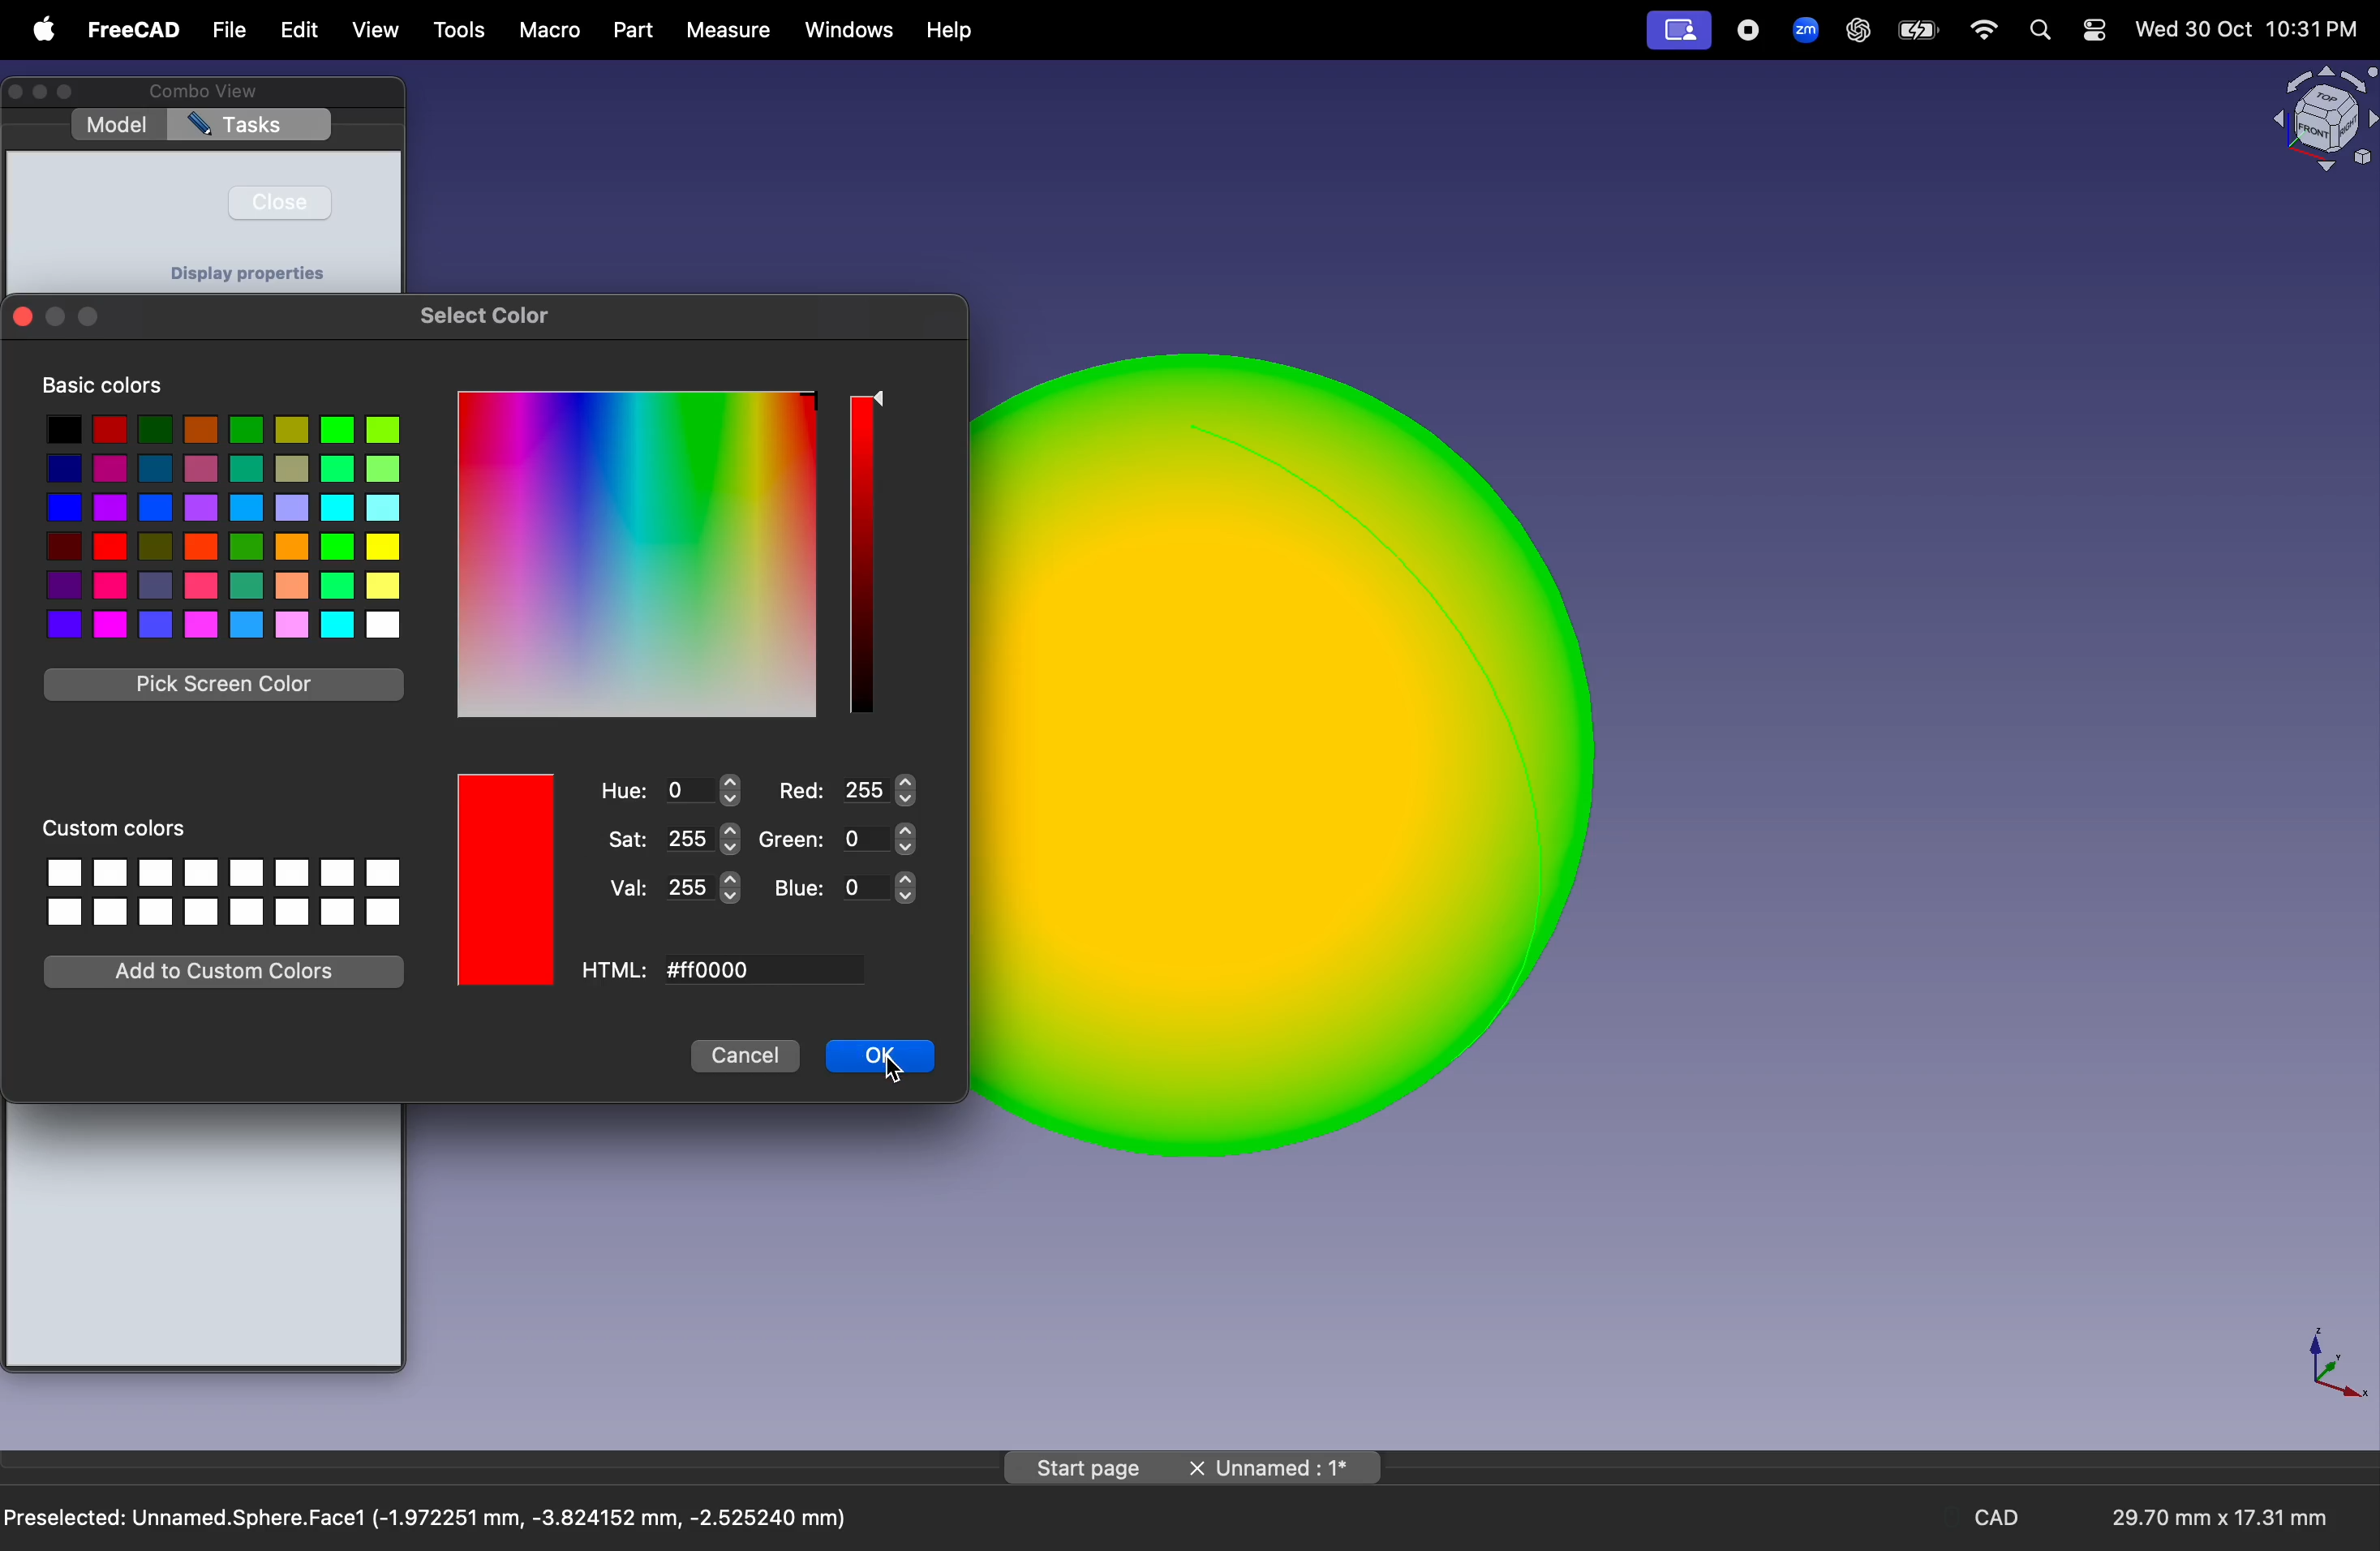 Image resolution: width=2380 pixels, height=1551 pixels. What do you see at coordinates (44, 92) in the screenshot?
I see `minimize` at bounding box center [44, 92].